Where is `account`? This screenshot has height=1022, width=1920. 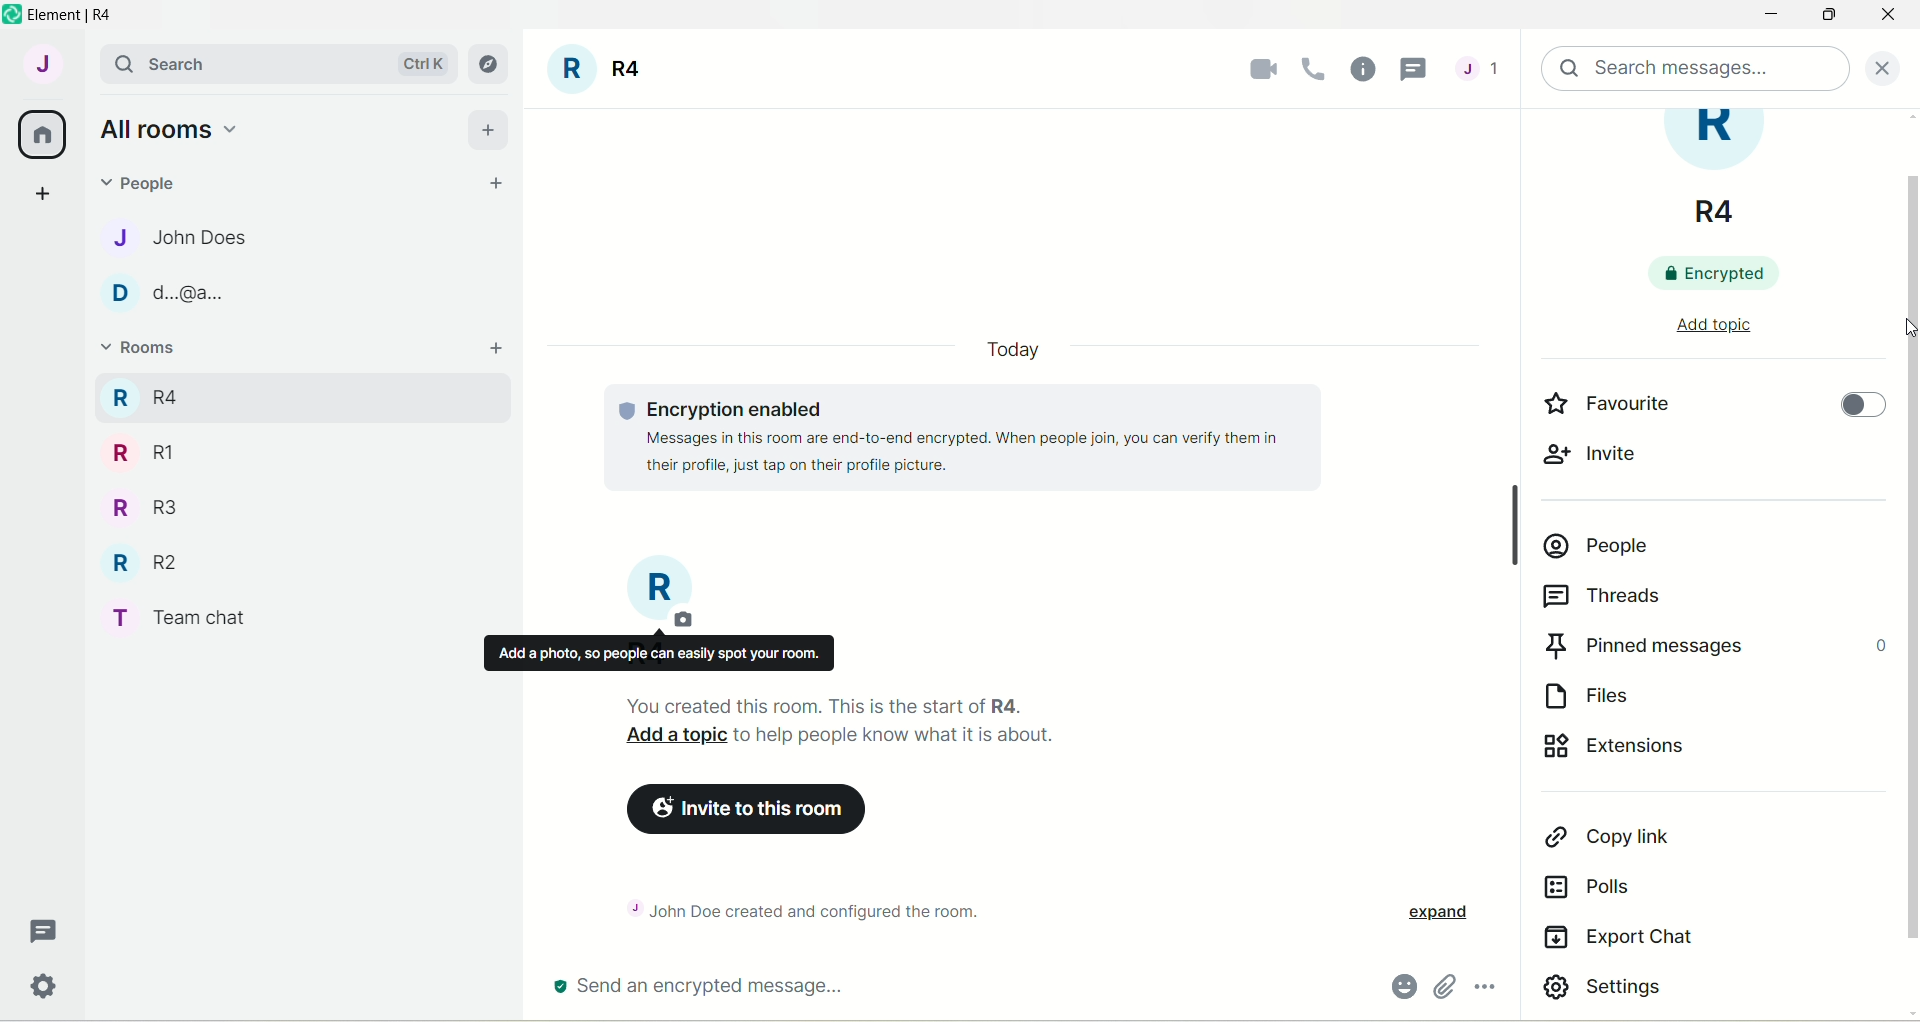
account is located at coordinates (41, 63).